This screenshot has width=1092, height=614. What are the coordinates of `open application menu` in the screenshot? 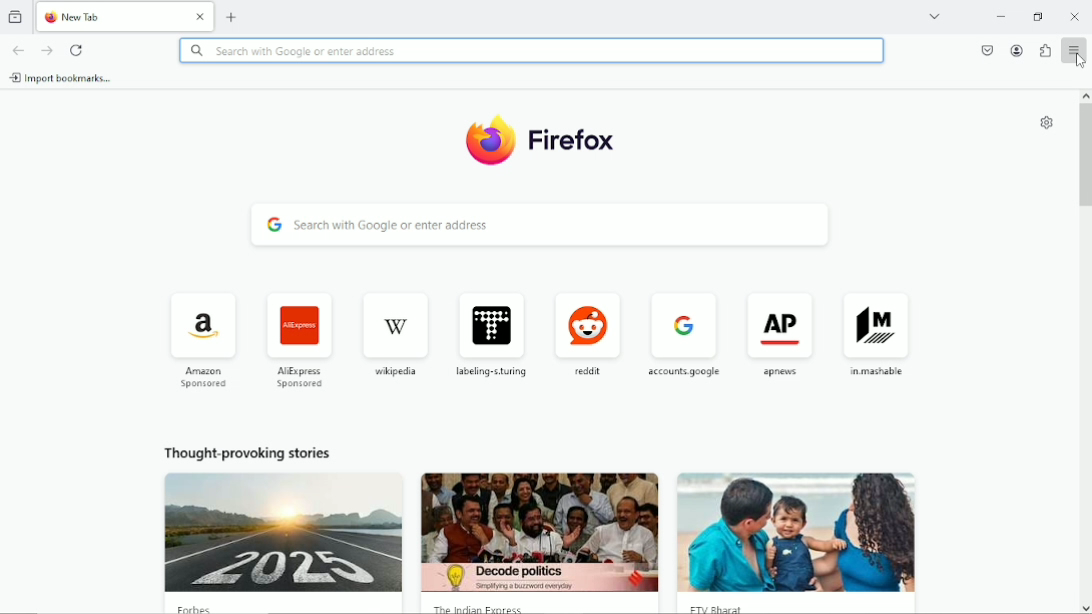 It's located at (1076, 51).